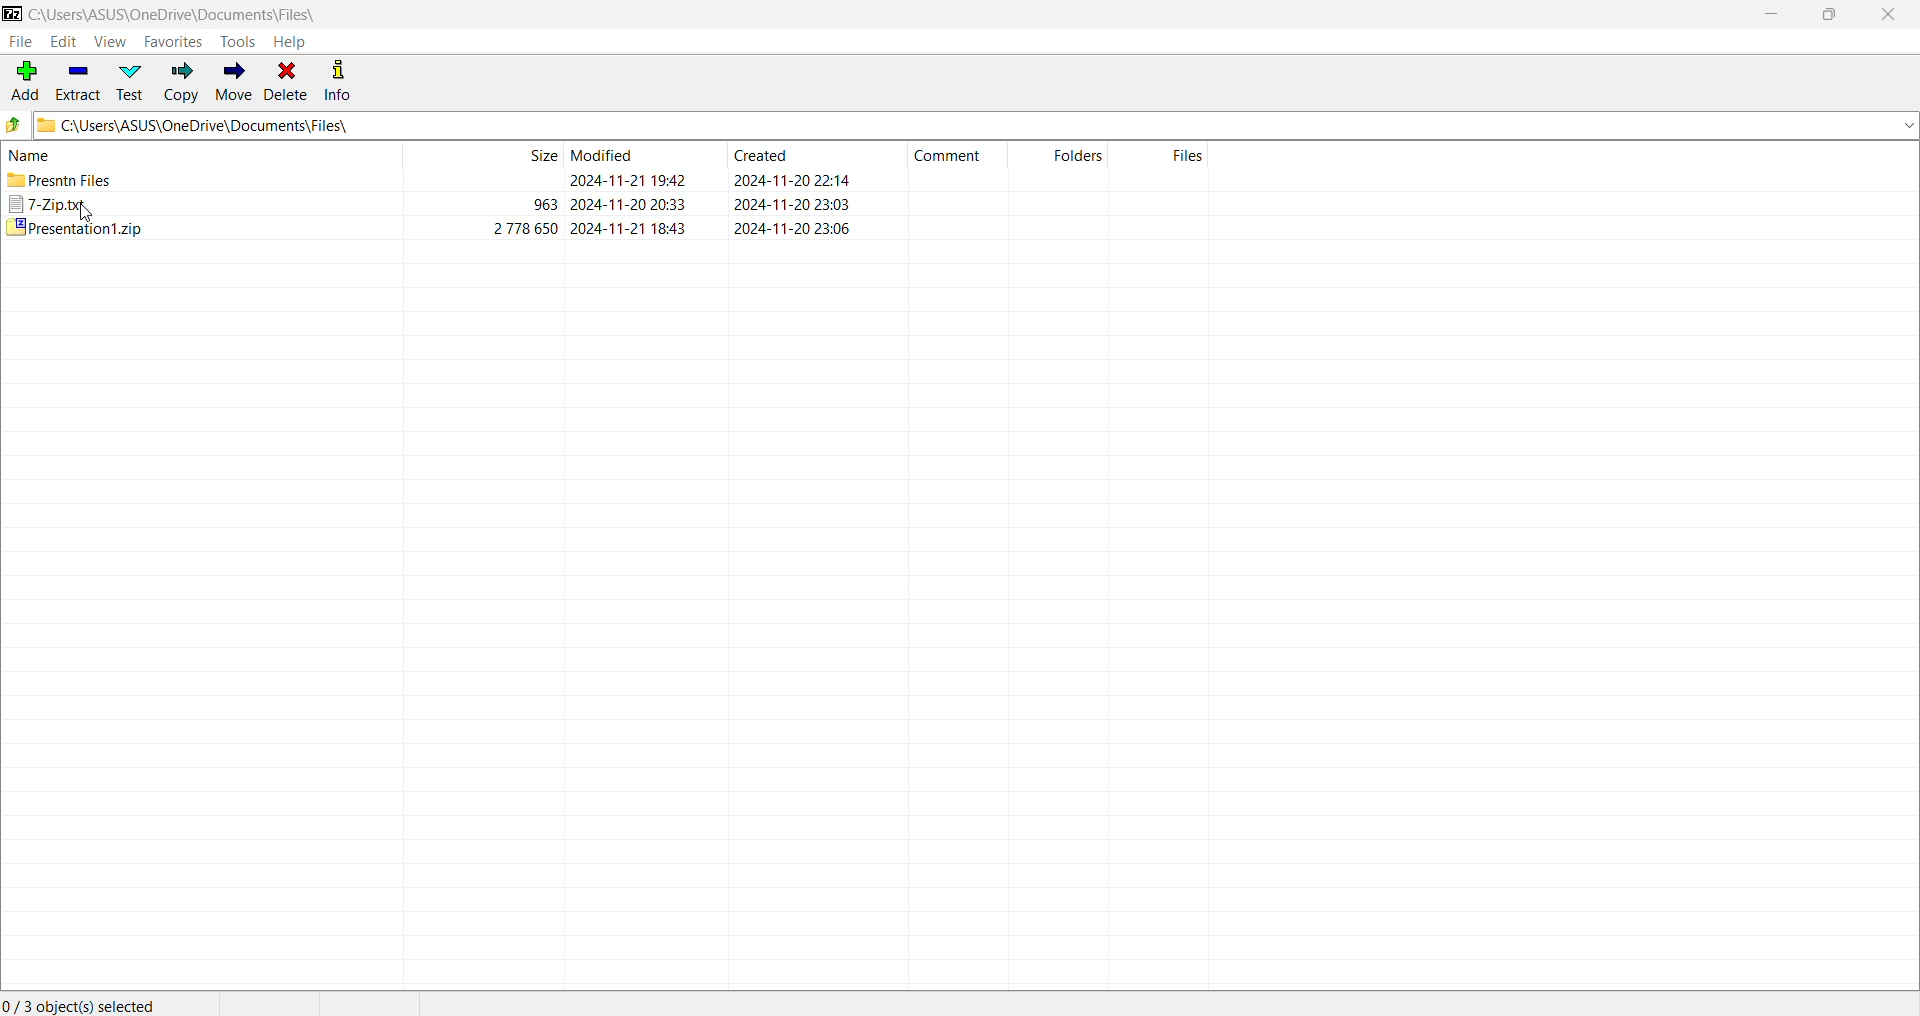 The width and height of the screenshot is (1920, 1016). Describe the element at coordinates (629, 204) in the screenshot. I see `modified date & time` at that location.